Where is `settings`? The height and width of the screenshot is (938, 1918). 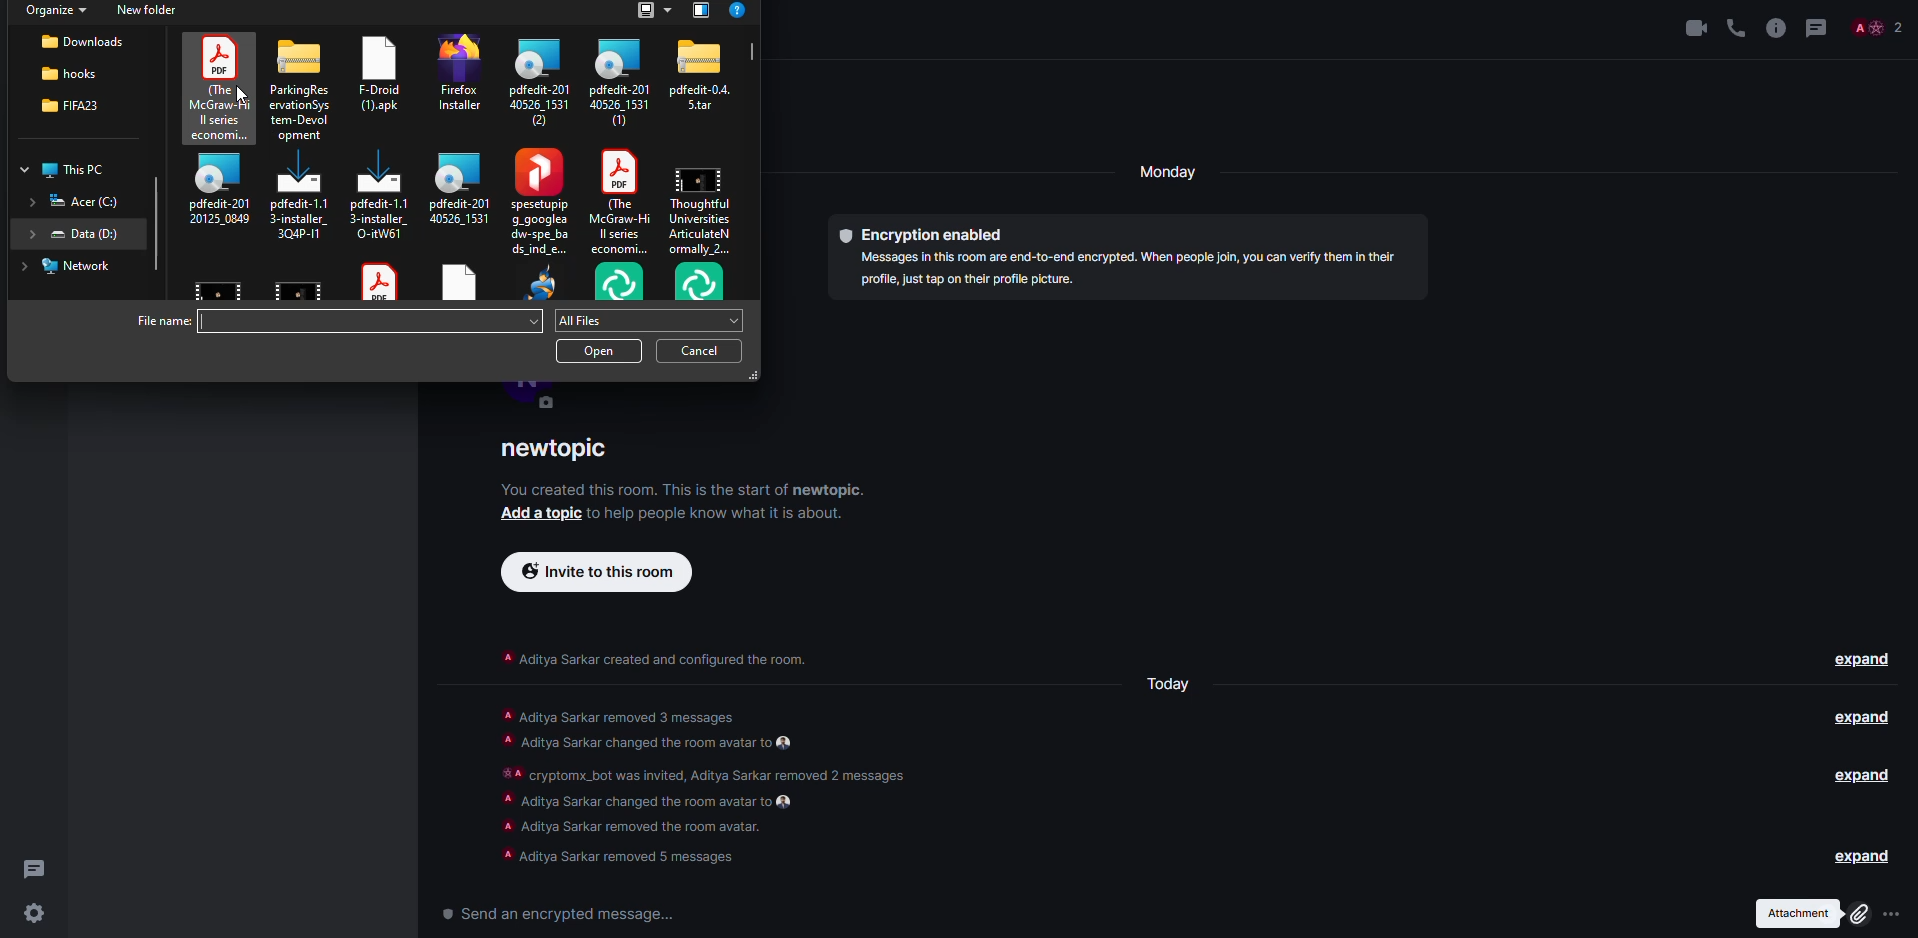
settings is located at coordinates (38, 913).